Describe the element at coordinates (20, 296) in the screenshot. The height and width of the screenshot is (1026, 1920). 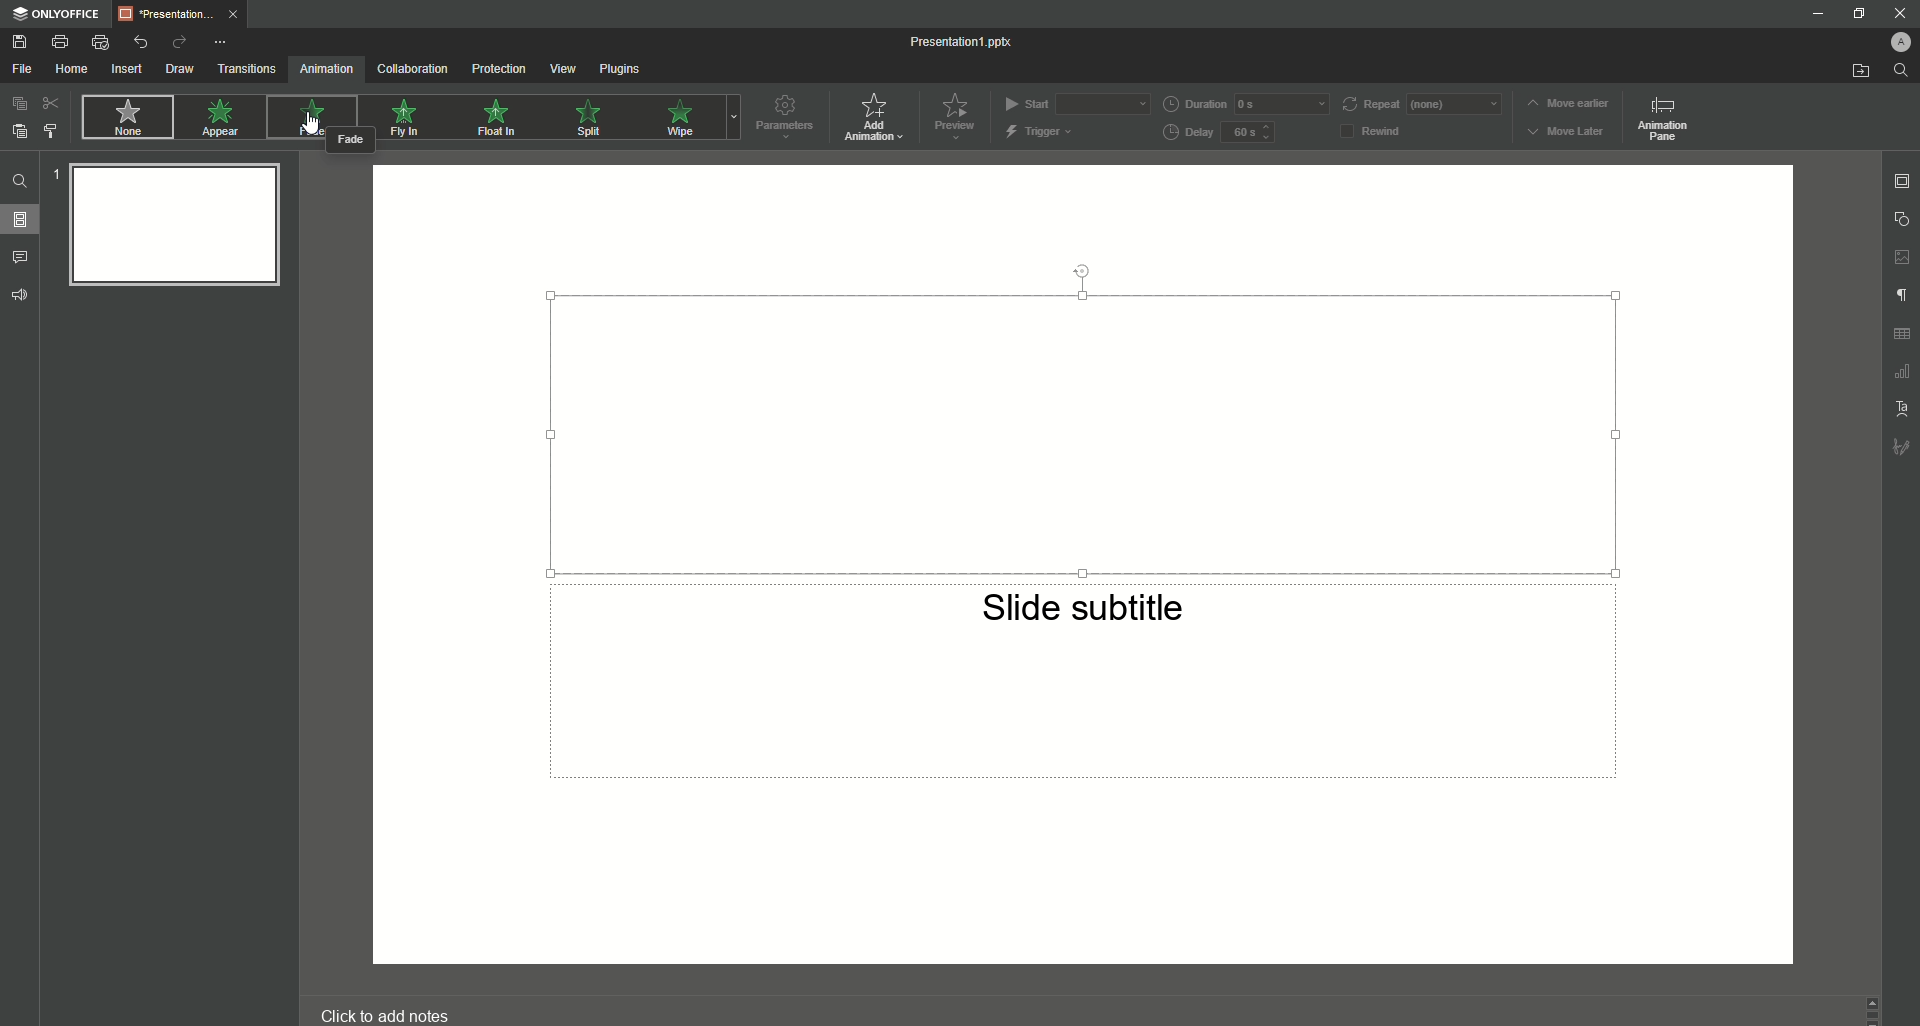
I see `Feedback` at that location.